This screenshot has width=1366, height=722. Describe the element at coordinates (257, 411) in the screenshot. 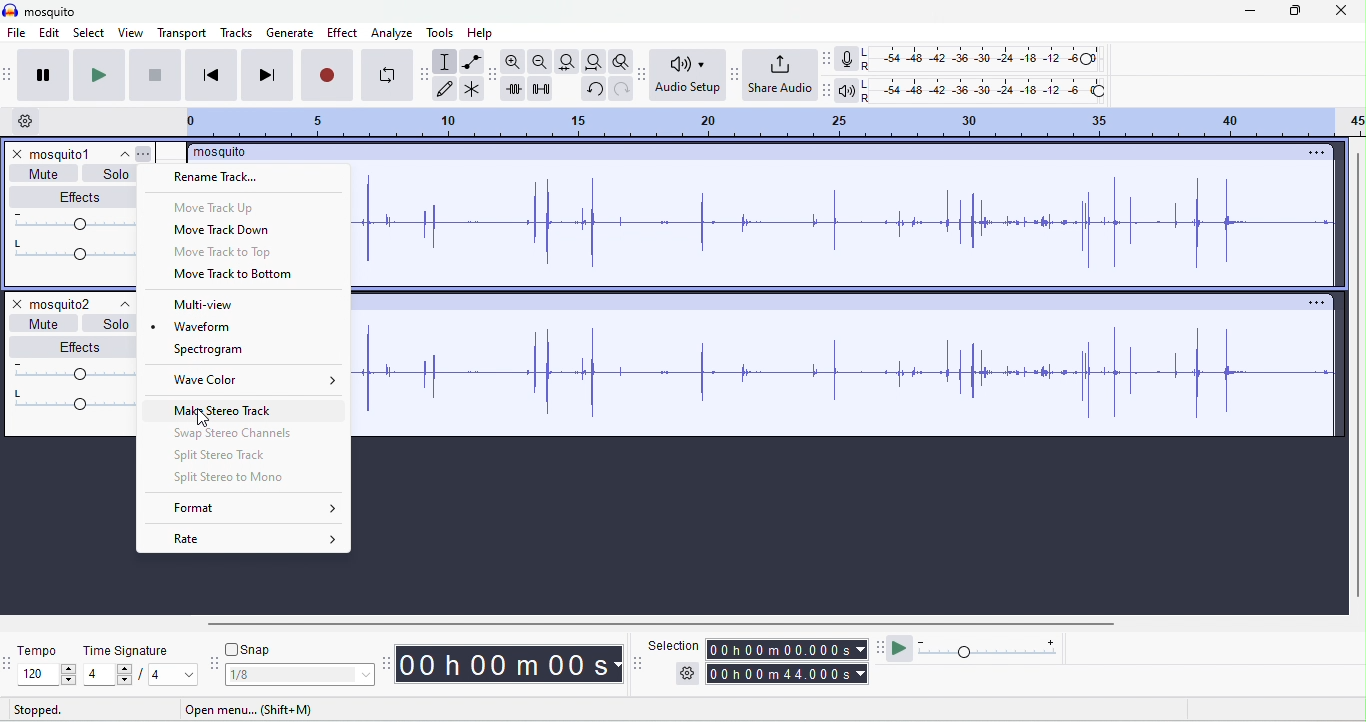

I see `make stereo track` at that location.